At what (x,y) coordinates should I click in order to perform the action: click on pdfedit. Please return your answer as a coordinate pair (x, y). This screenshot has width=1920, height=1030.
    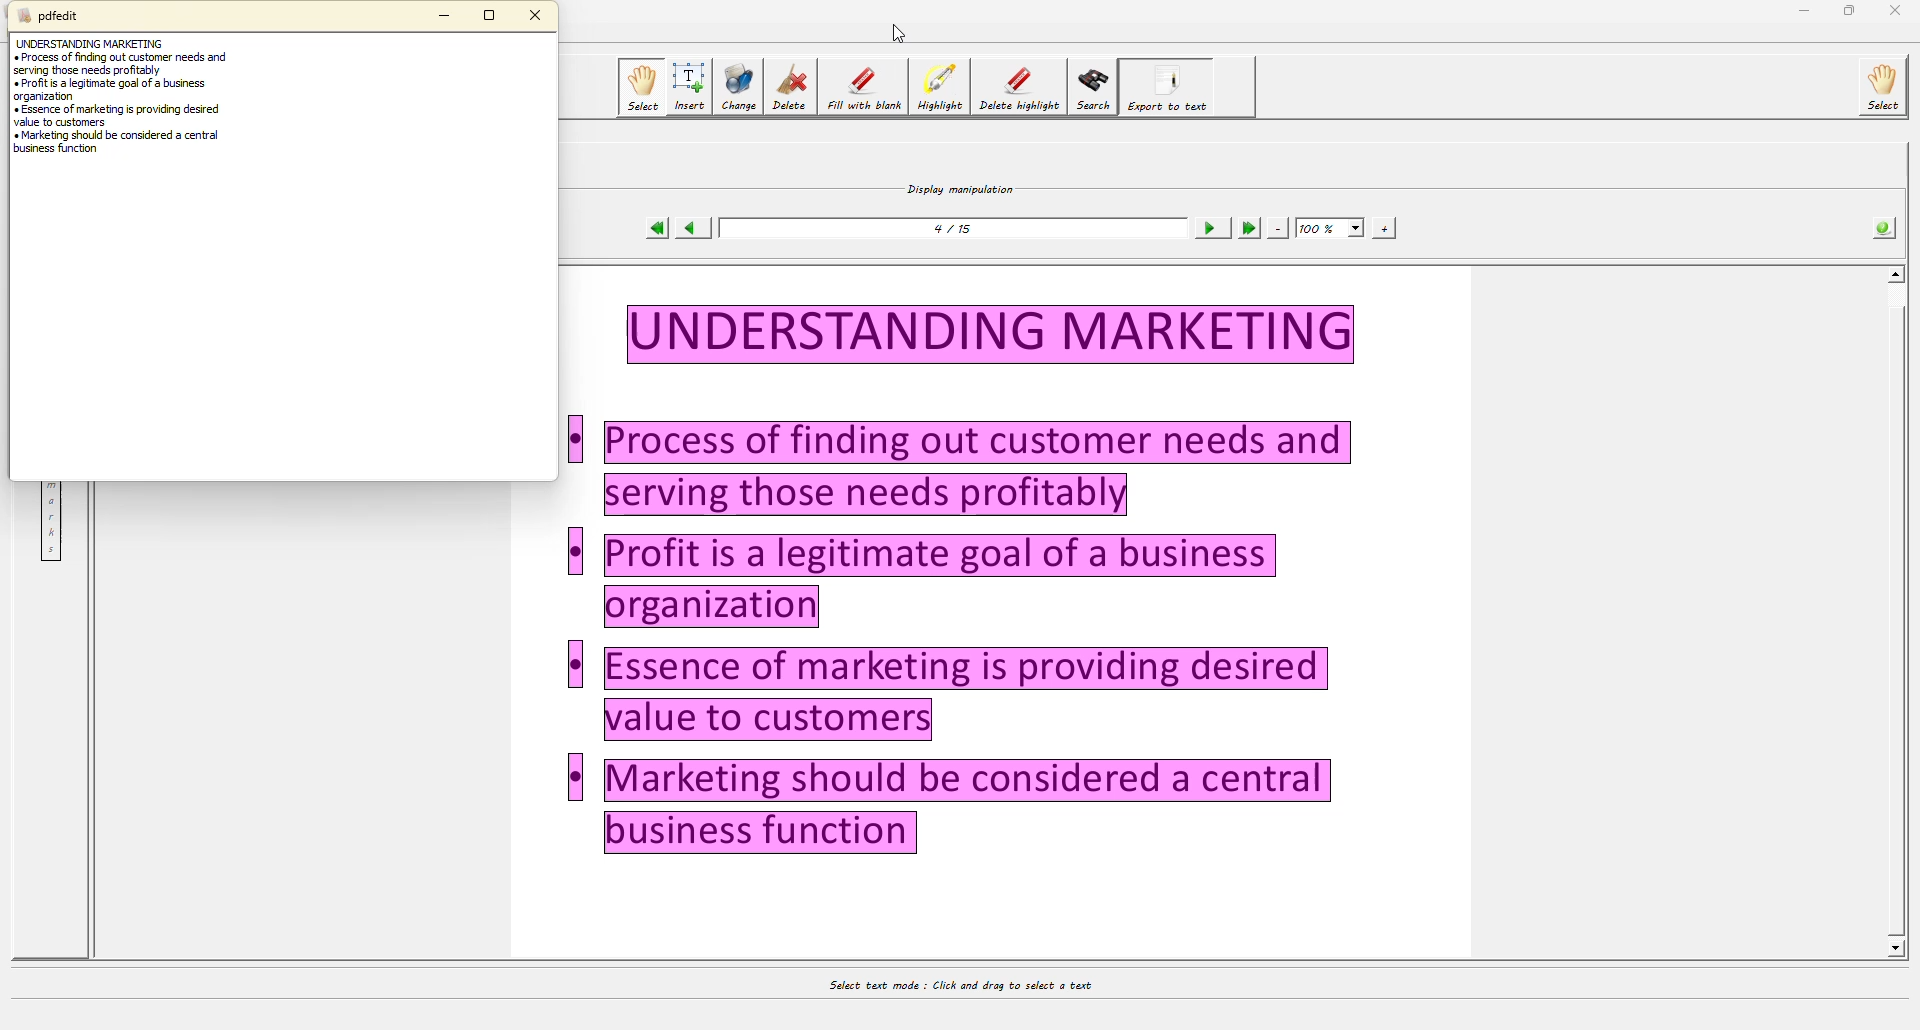
    Looking at the image, I should click on (46, 15).